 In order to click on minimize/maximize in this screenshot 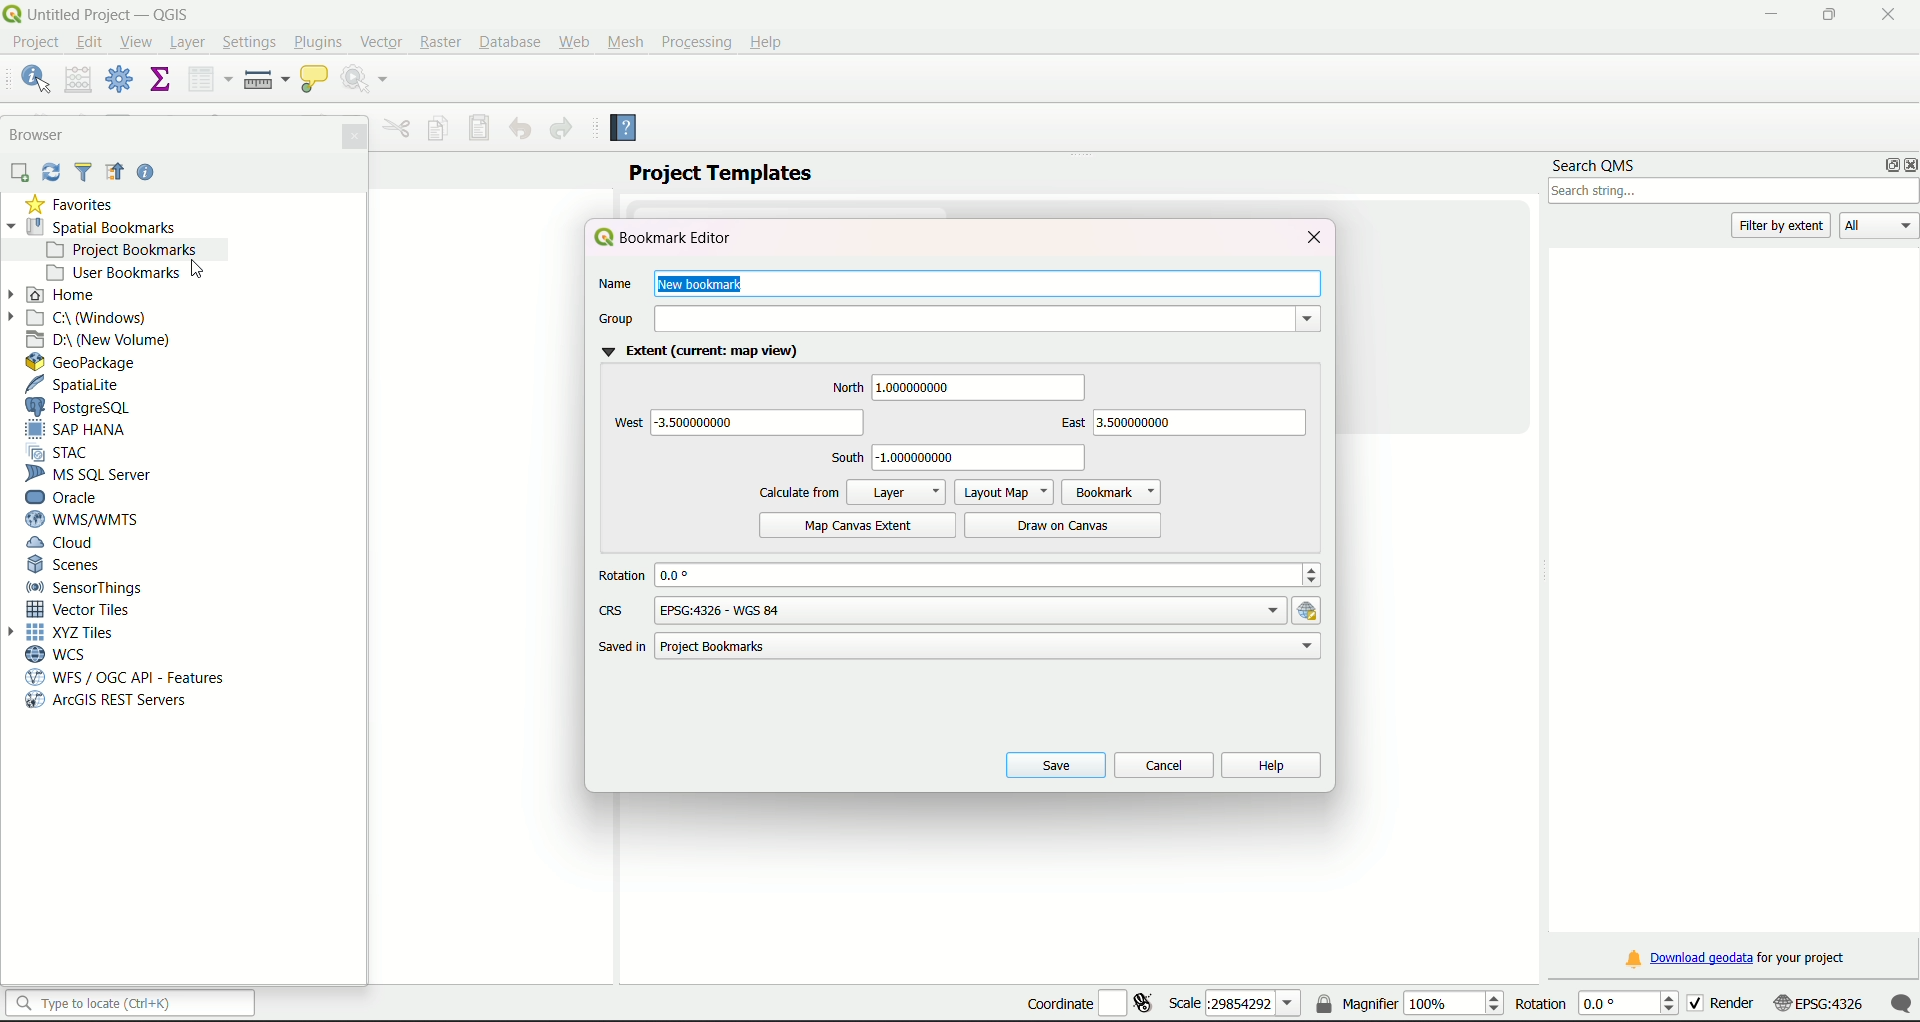, I will do `click(1828, 15)`.